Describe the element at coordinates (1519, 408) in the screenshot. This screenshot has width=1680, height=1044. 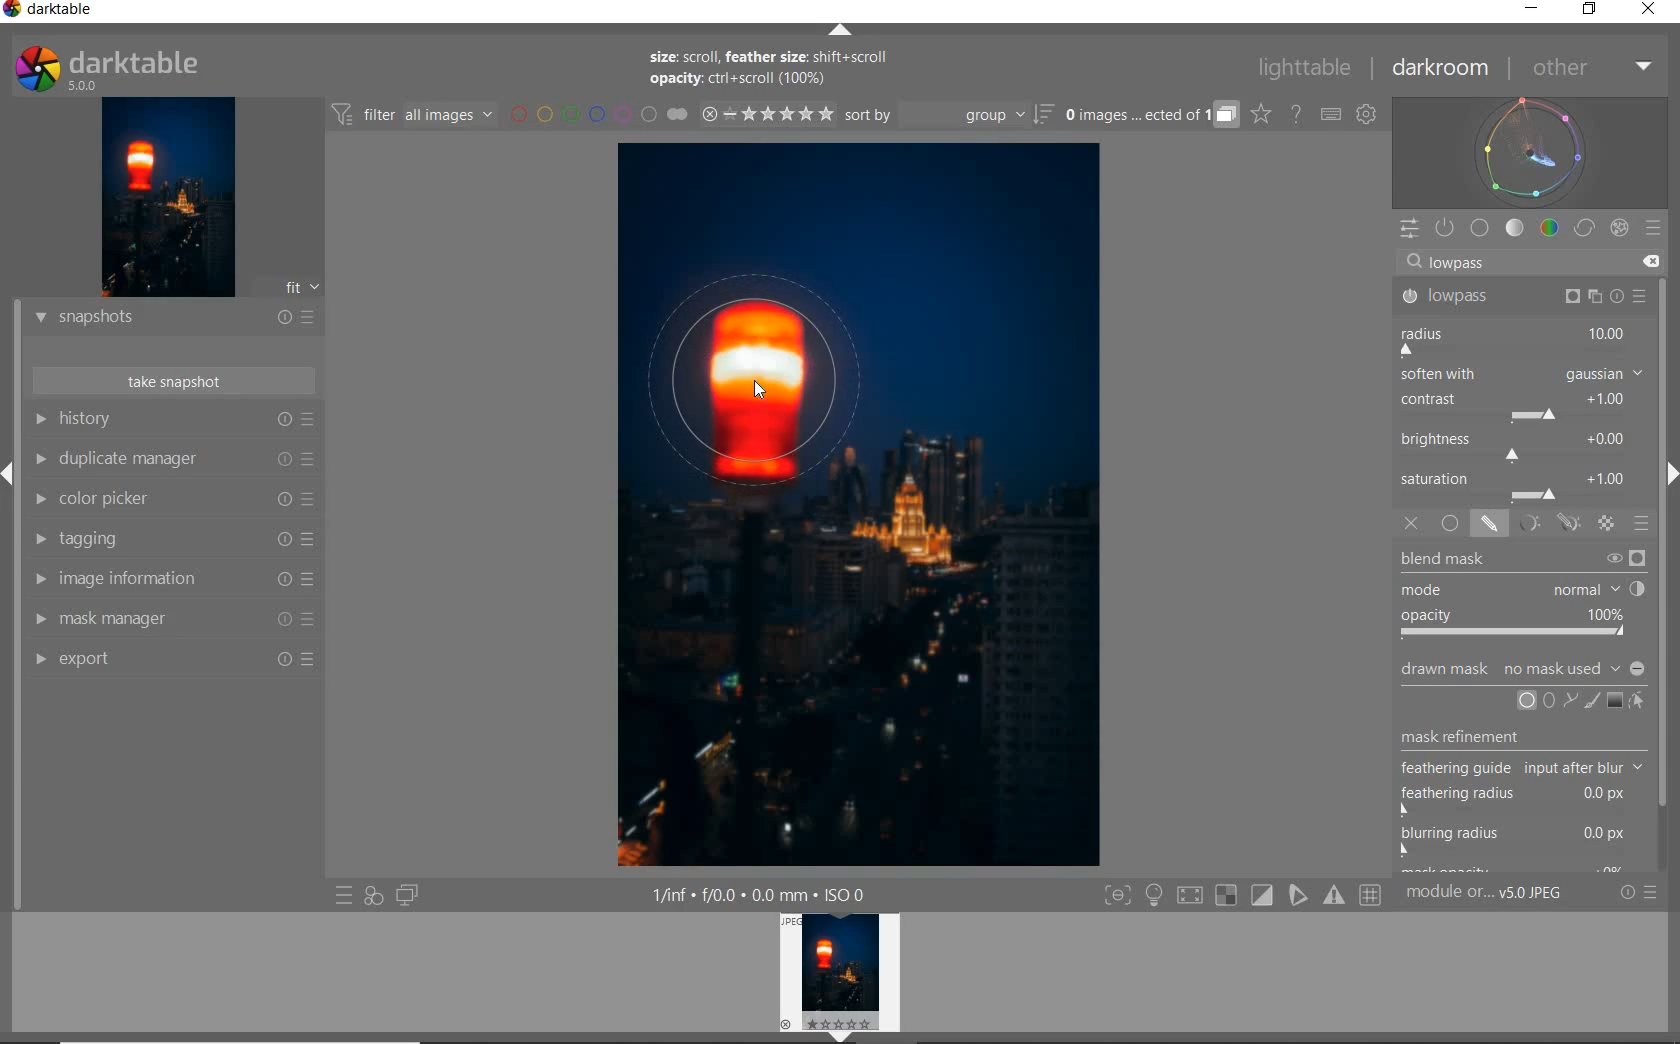
I see `CONTRAST` at that location.